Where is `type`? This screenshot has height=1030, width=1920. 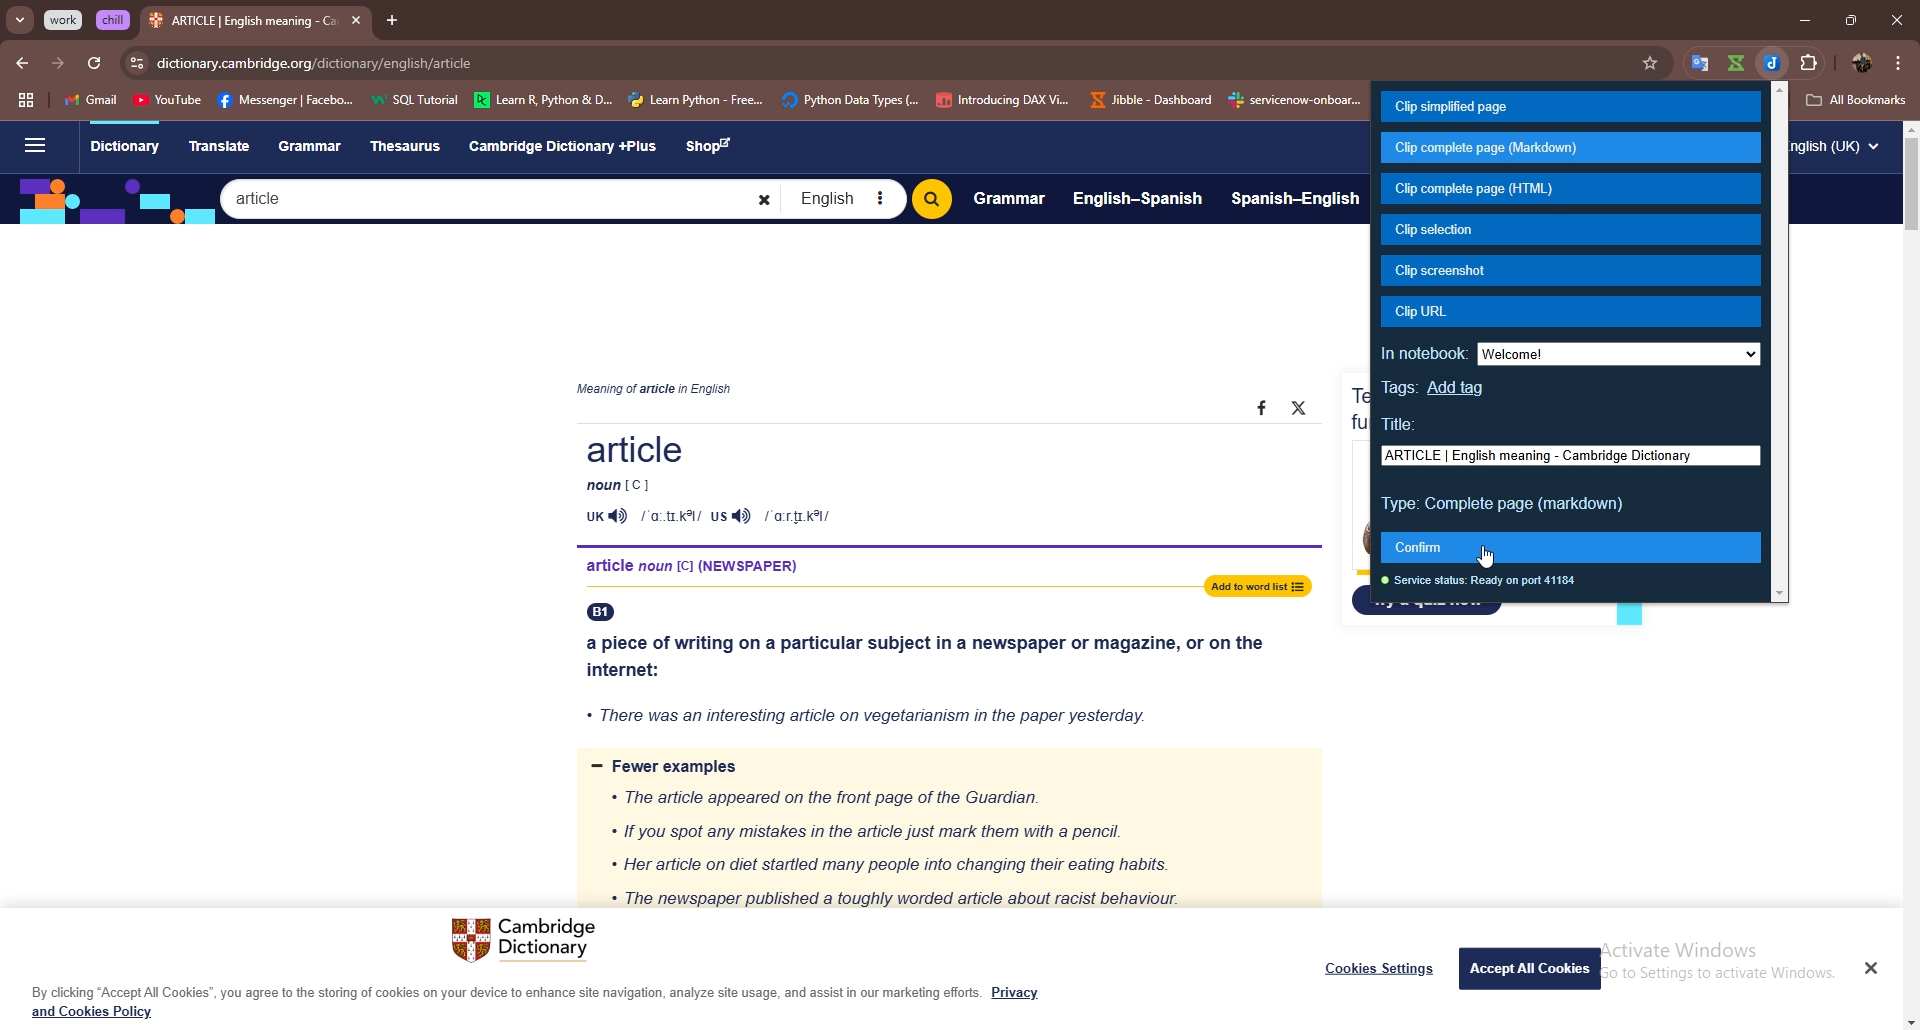
type is located at coordinates (1506, 505).